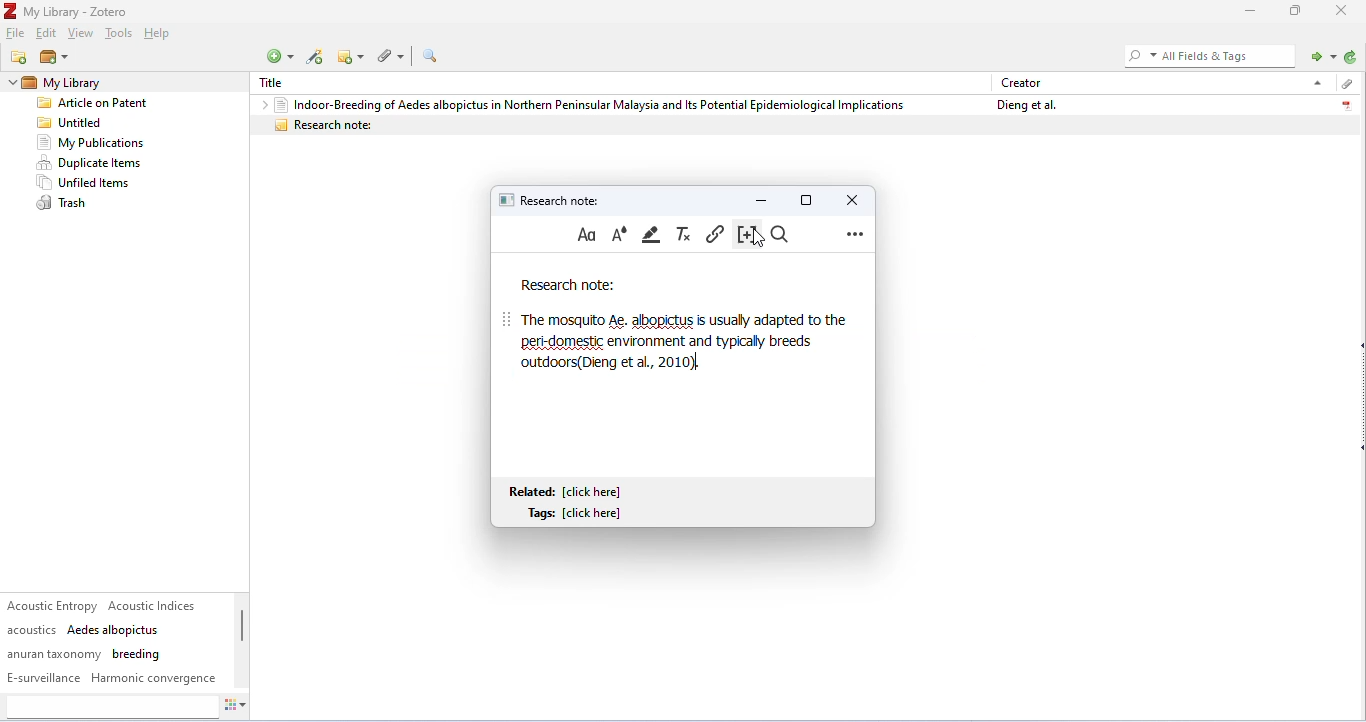 This screenshot has height=722, width=1366. Describe the element at coordinates (99, 104) in the screenshot. I see `Article on Patent` at that location.